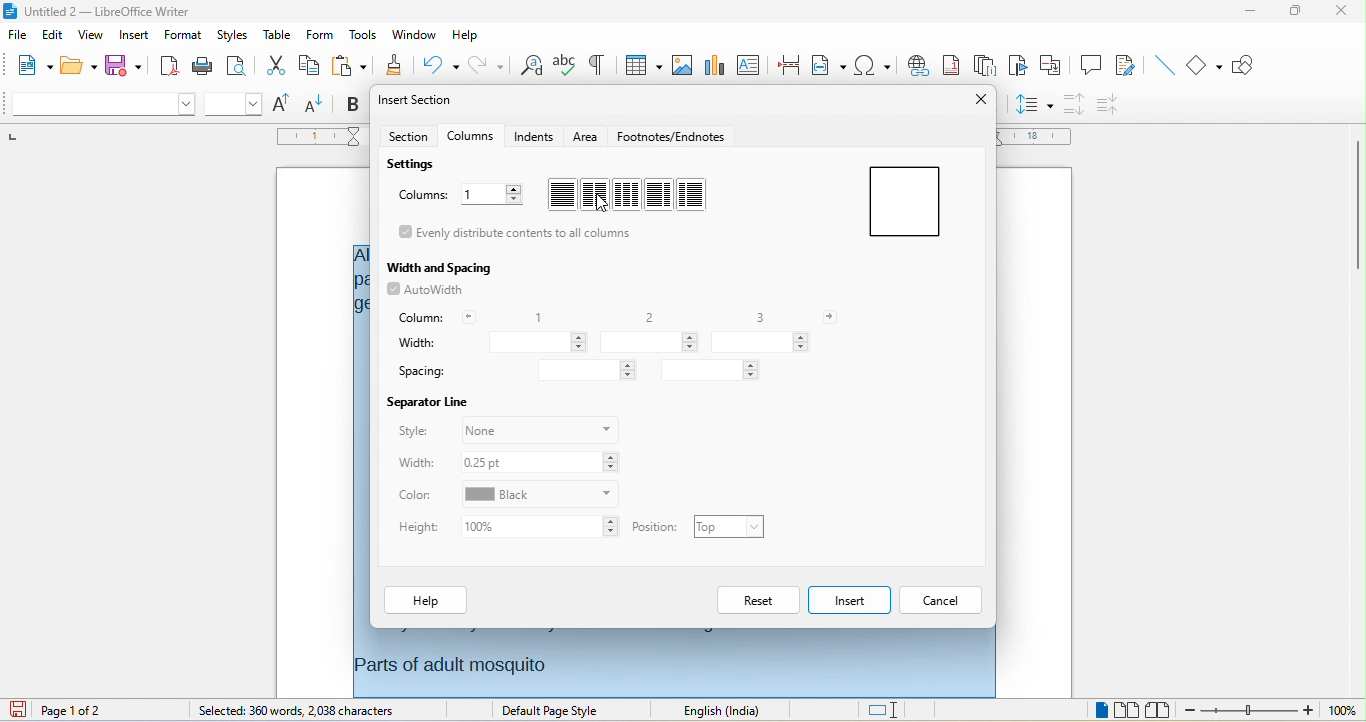 Image resolution: width=1366 pixels, height=722 pixels. I want to click on close, so click(979, 100).